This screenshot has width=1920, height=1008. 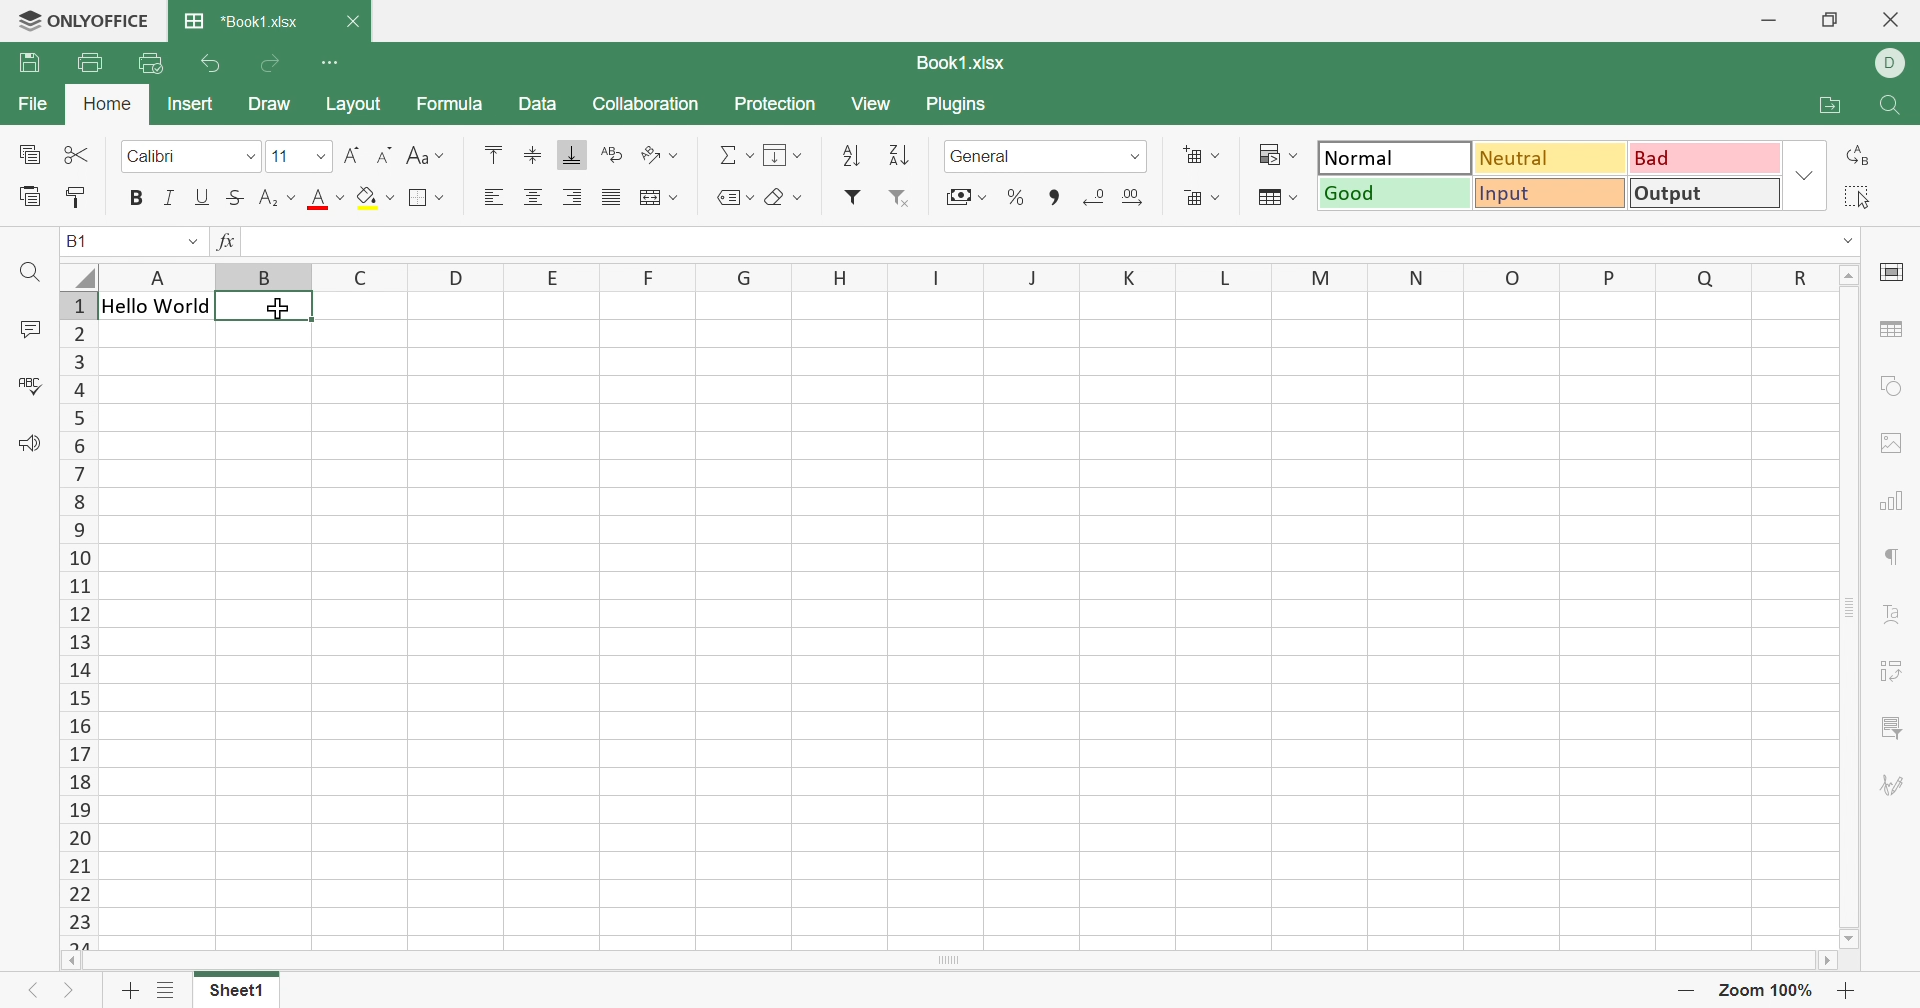 I want to click on DELL, so click(x=1893, y=64).